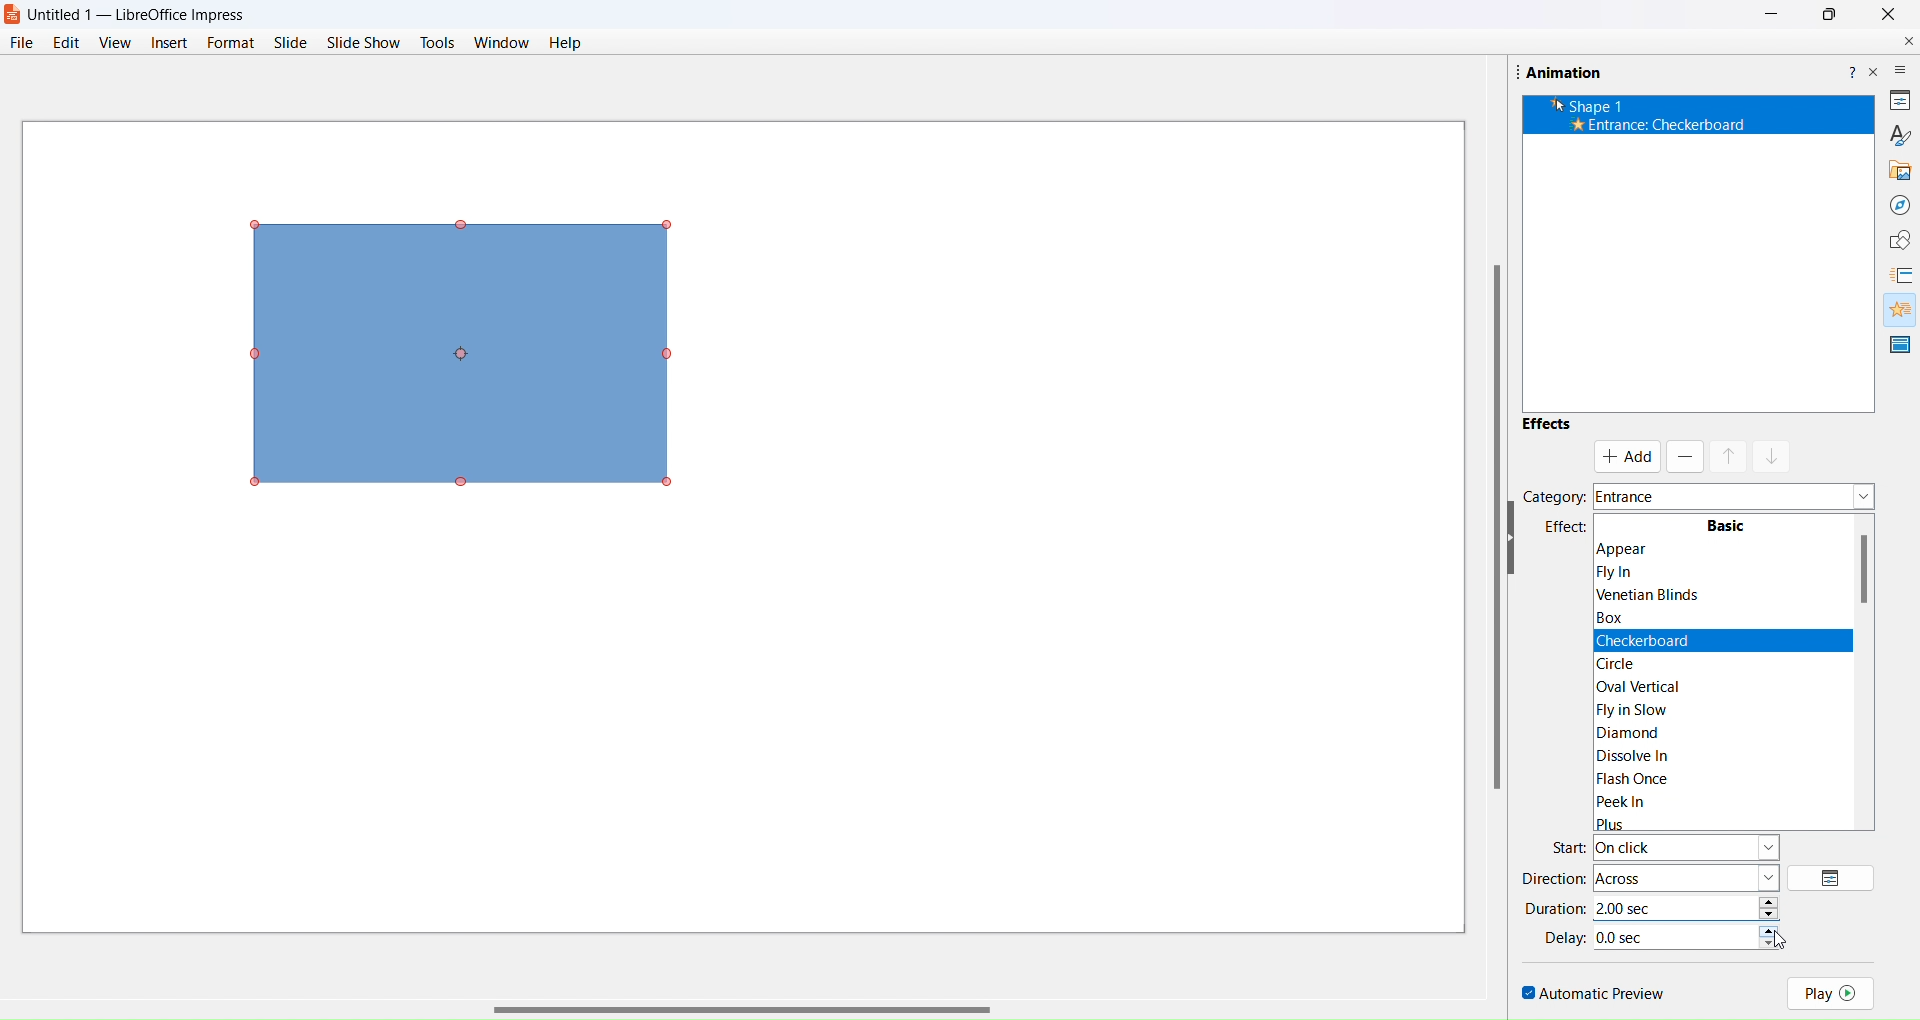  What do you see at coordinates (1771, 455) in the screenshot?
I see `mask down` at bounding box center [1771, 455].